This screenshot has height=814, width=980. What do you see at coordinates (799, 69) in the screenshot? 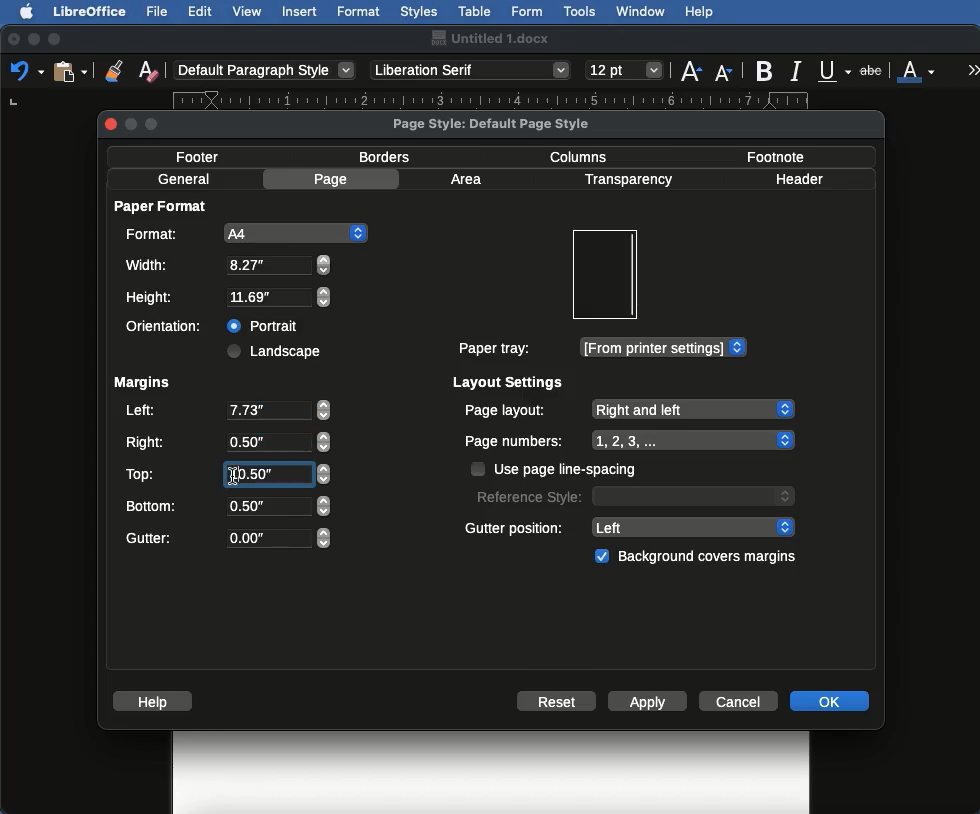
I see `Italics` at bounding box center [799, 69].